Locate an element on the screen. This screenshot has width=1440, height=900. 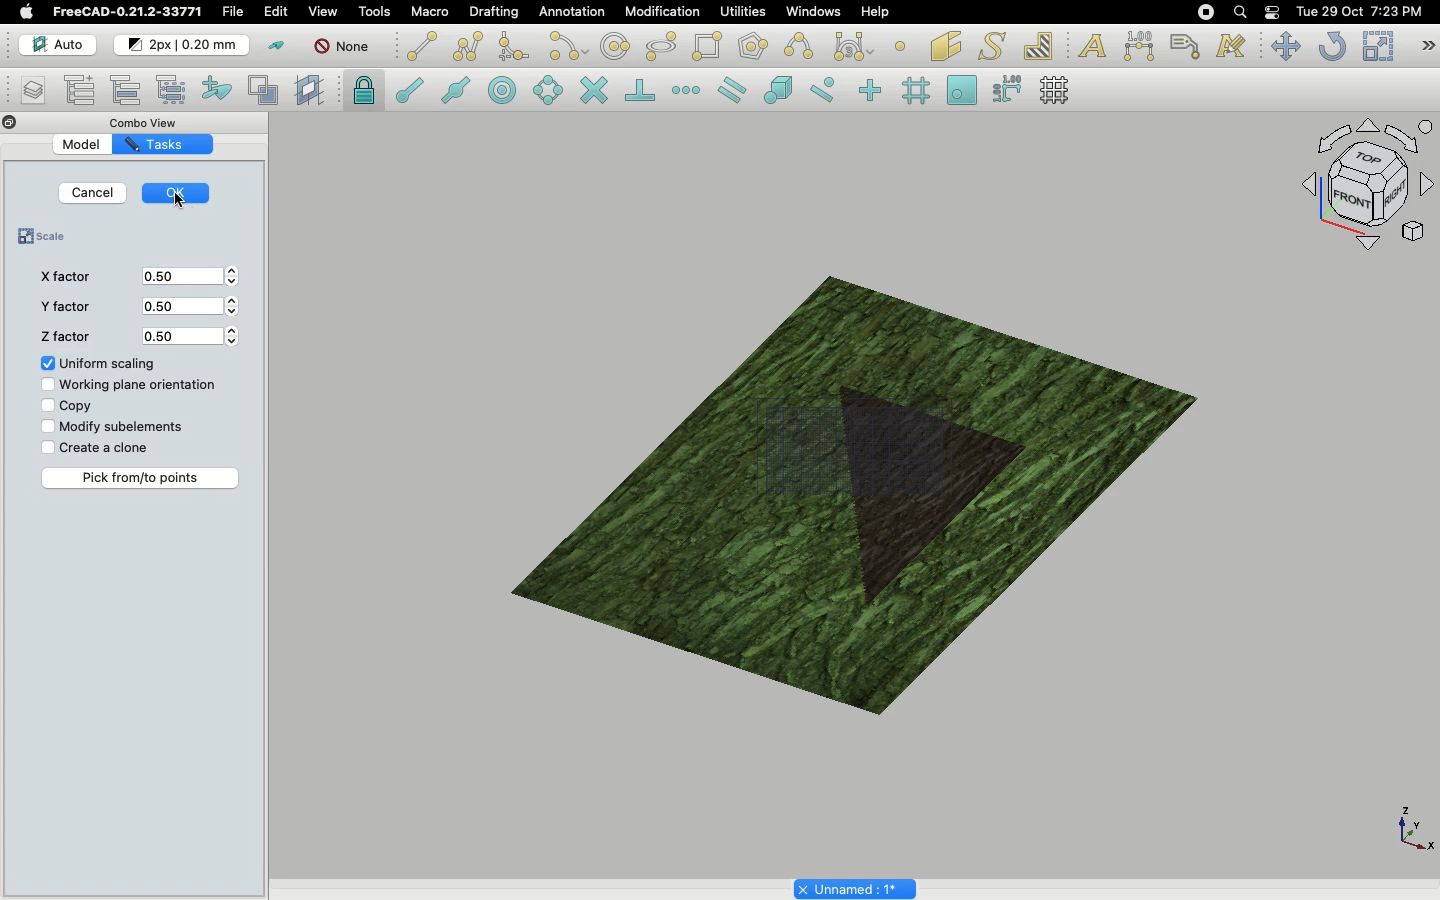
Help is located at coordinates (876, 10).